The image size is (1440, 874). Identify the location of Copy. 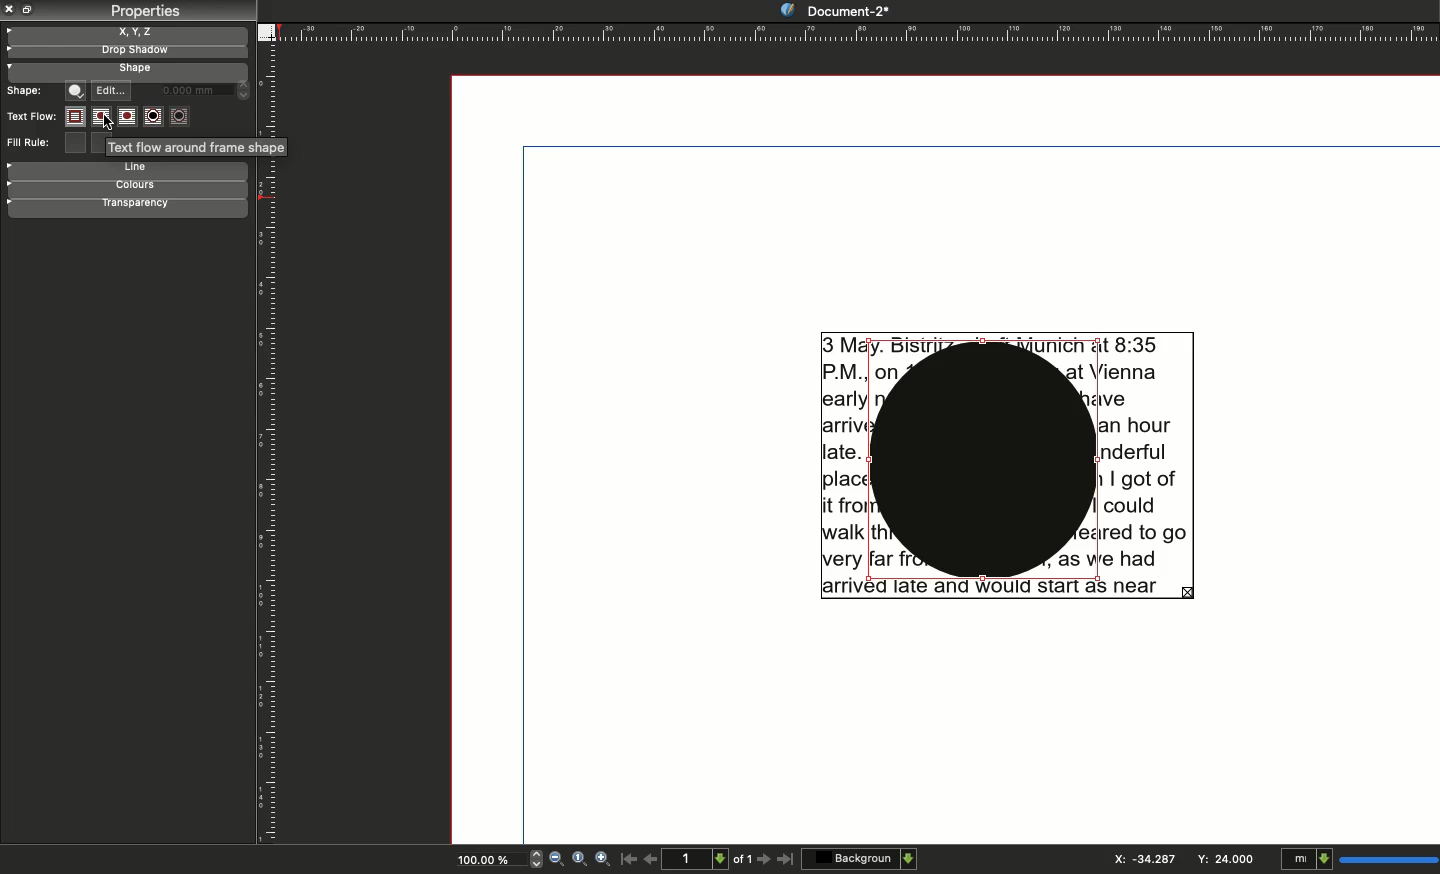
(28, 11).